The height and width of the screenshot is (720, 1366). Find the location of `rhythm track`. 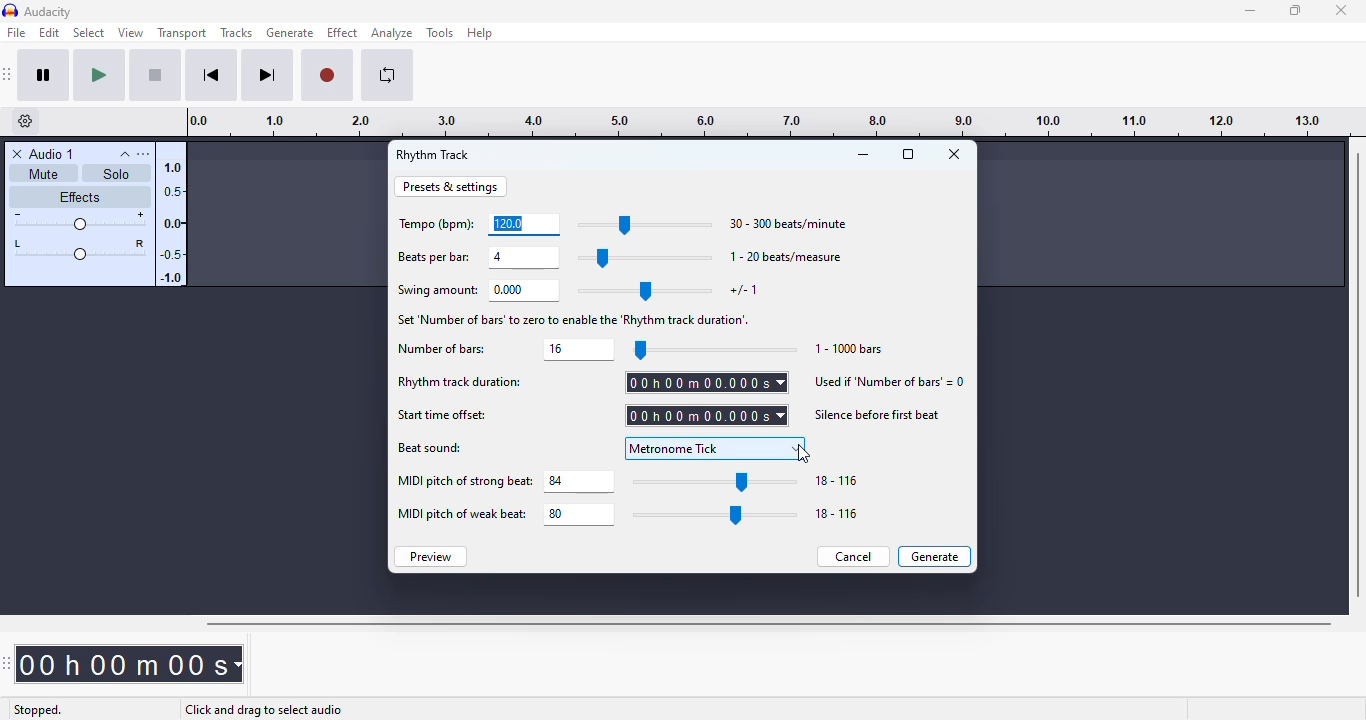

rhythm track is located at coordinates (434, 155).